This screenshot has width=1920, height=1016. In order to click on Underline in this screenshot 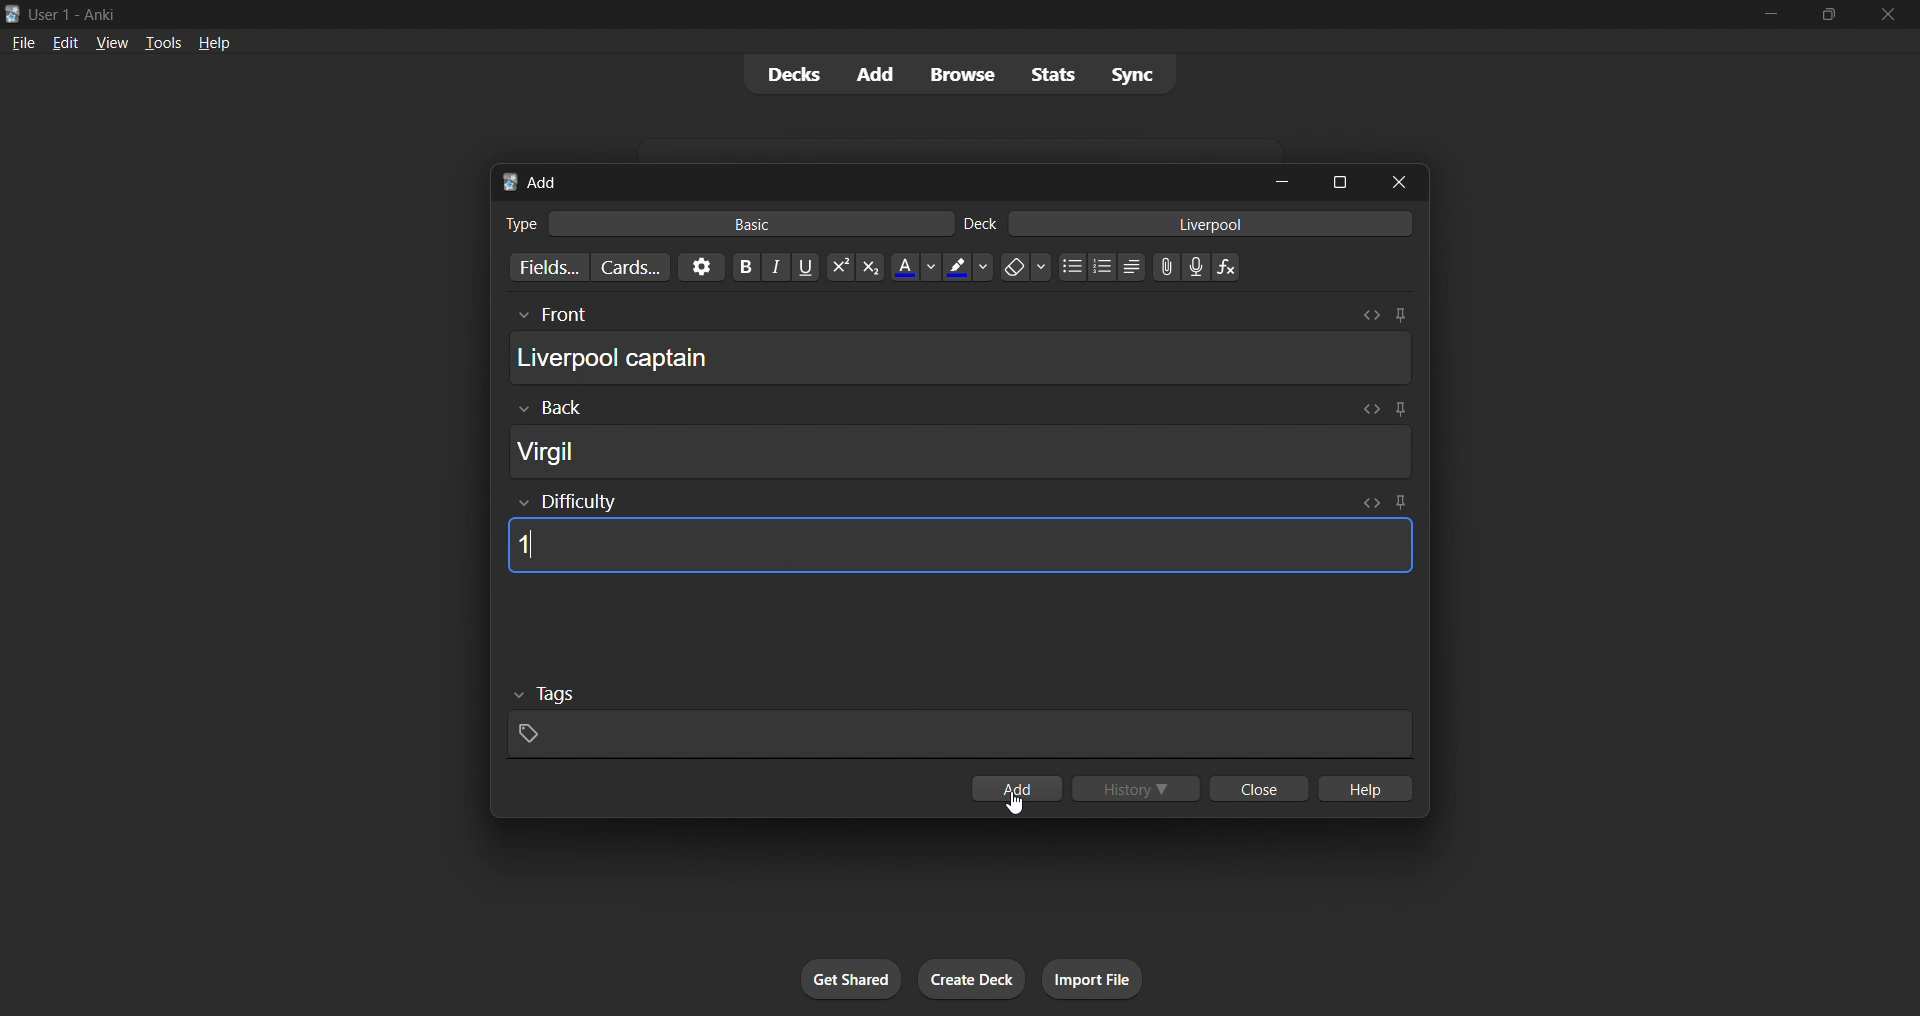, I will do `click(805, 267)`.